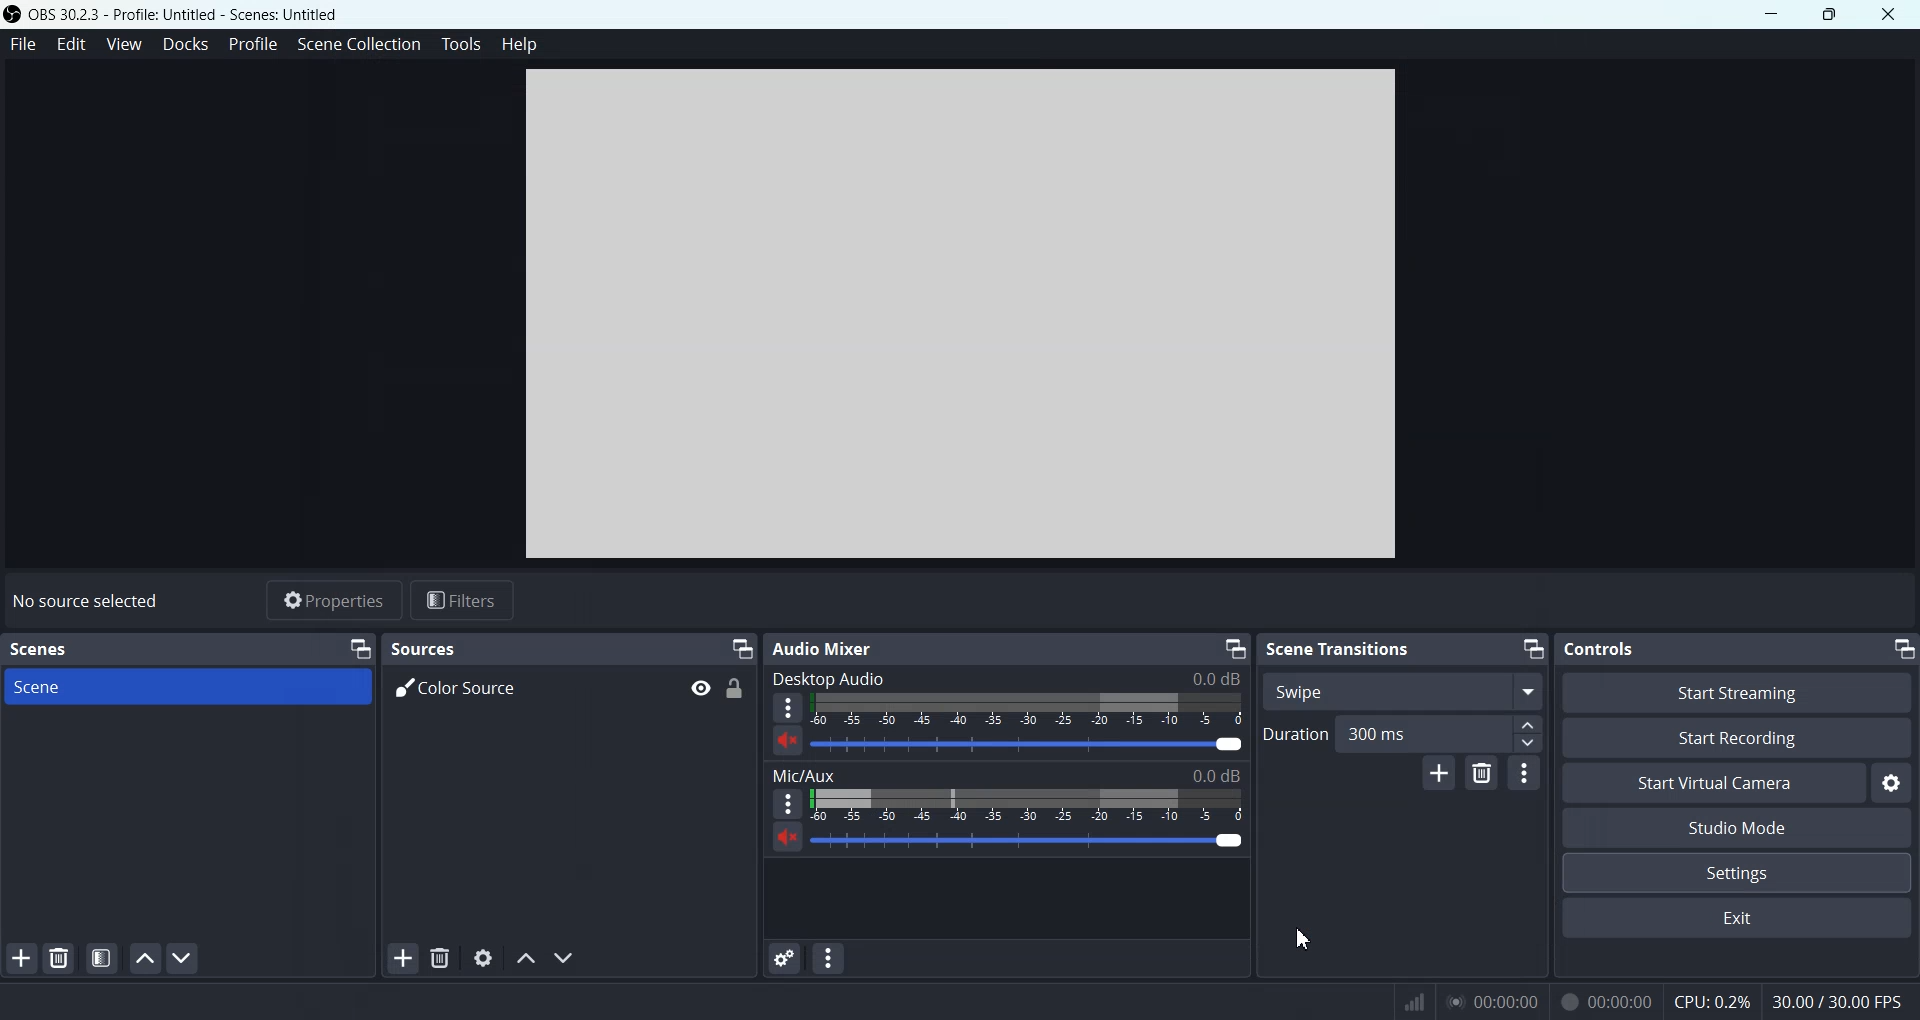 The height and width of the screenshot is (1020, 1920). Describe the element at coordinates (788, 708) in the screenshot. I see `More` at that location.